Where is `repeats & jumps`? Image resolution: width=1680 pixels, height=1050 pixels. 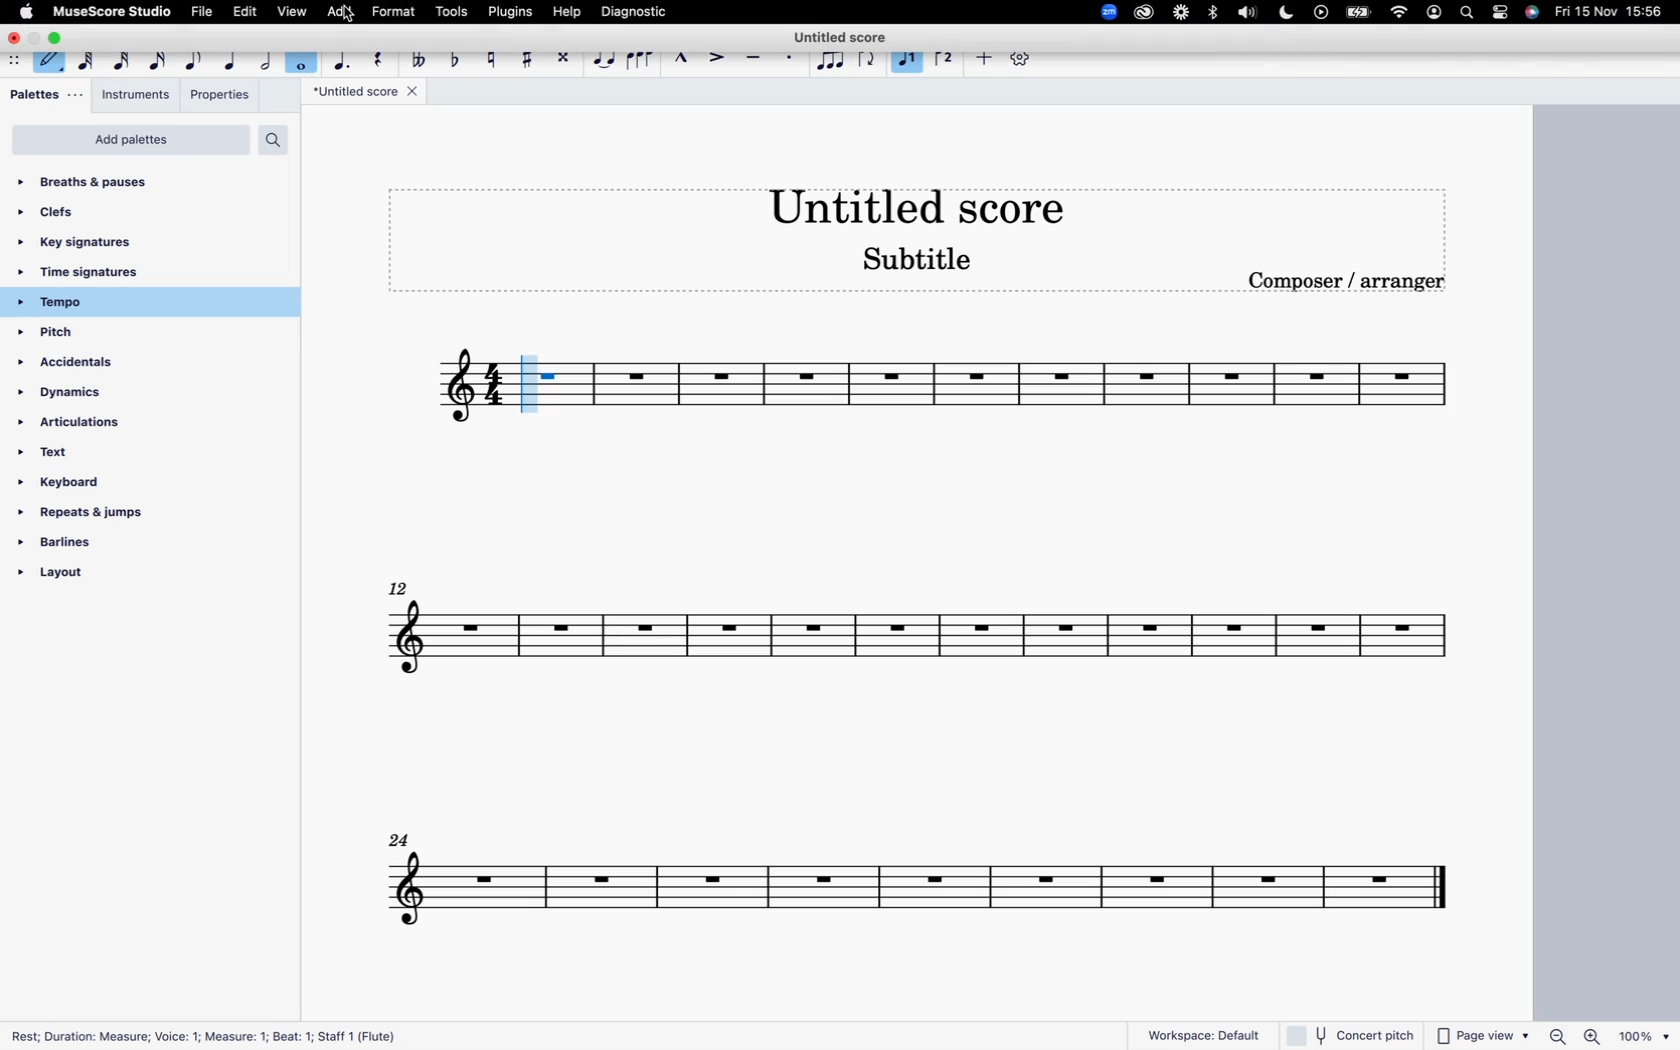 repeats & jumps is located at coordinates (97, 517).